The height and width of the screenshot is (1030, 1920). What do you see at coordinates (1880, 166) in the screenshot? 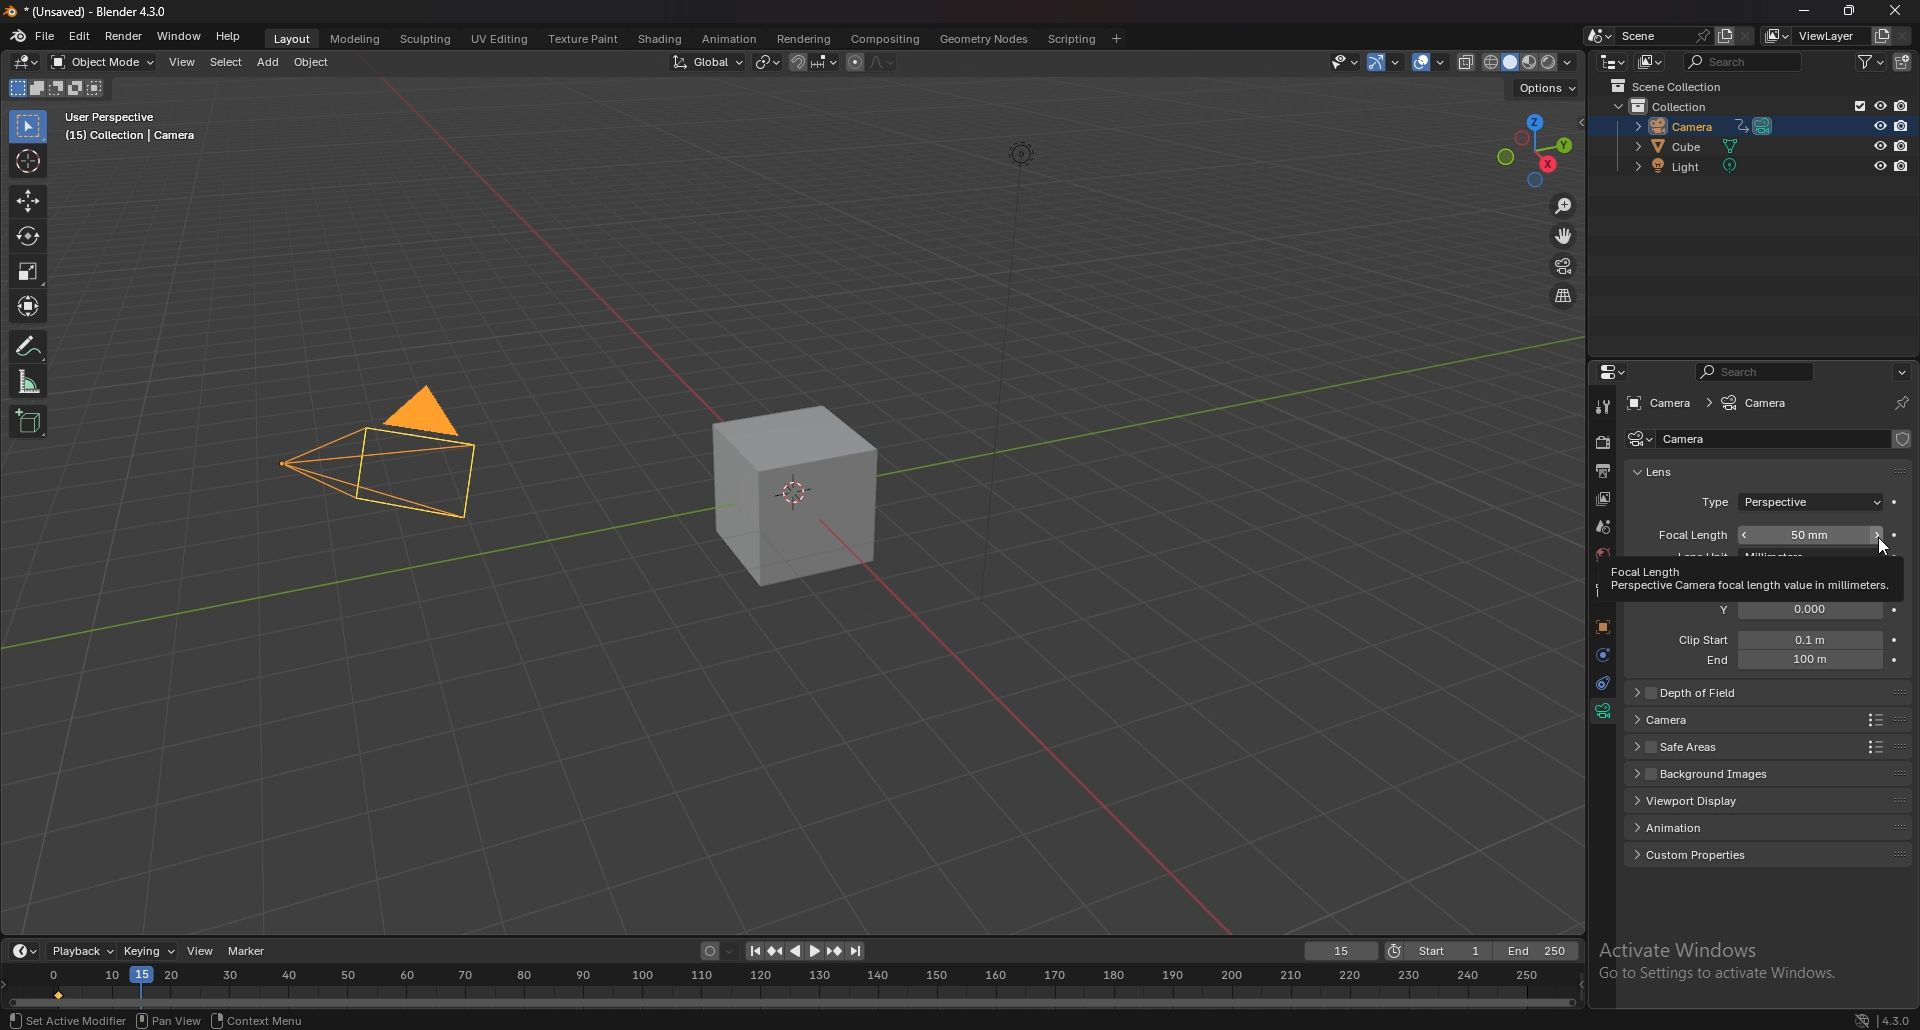
I see `hide in viewport` at bounding box center [1880, 166].